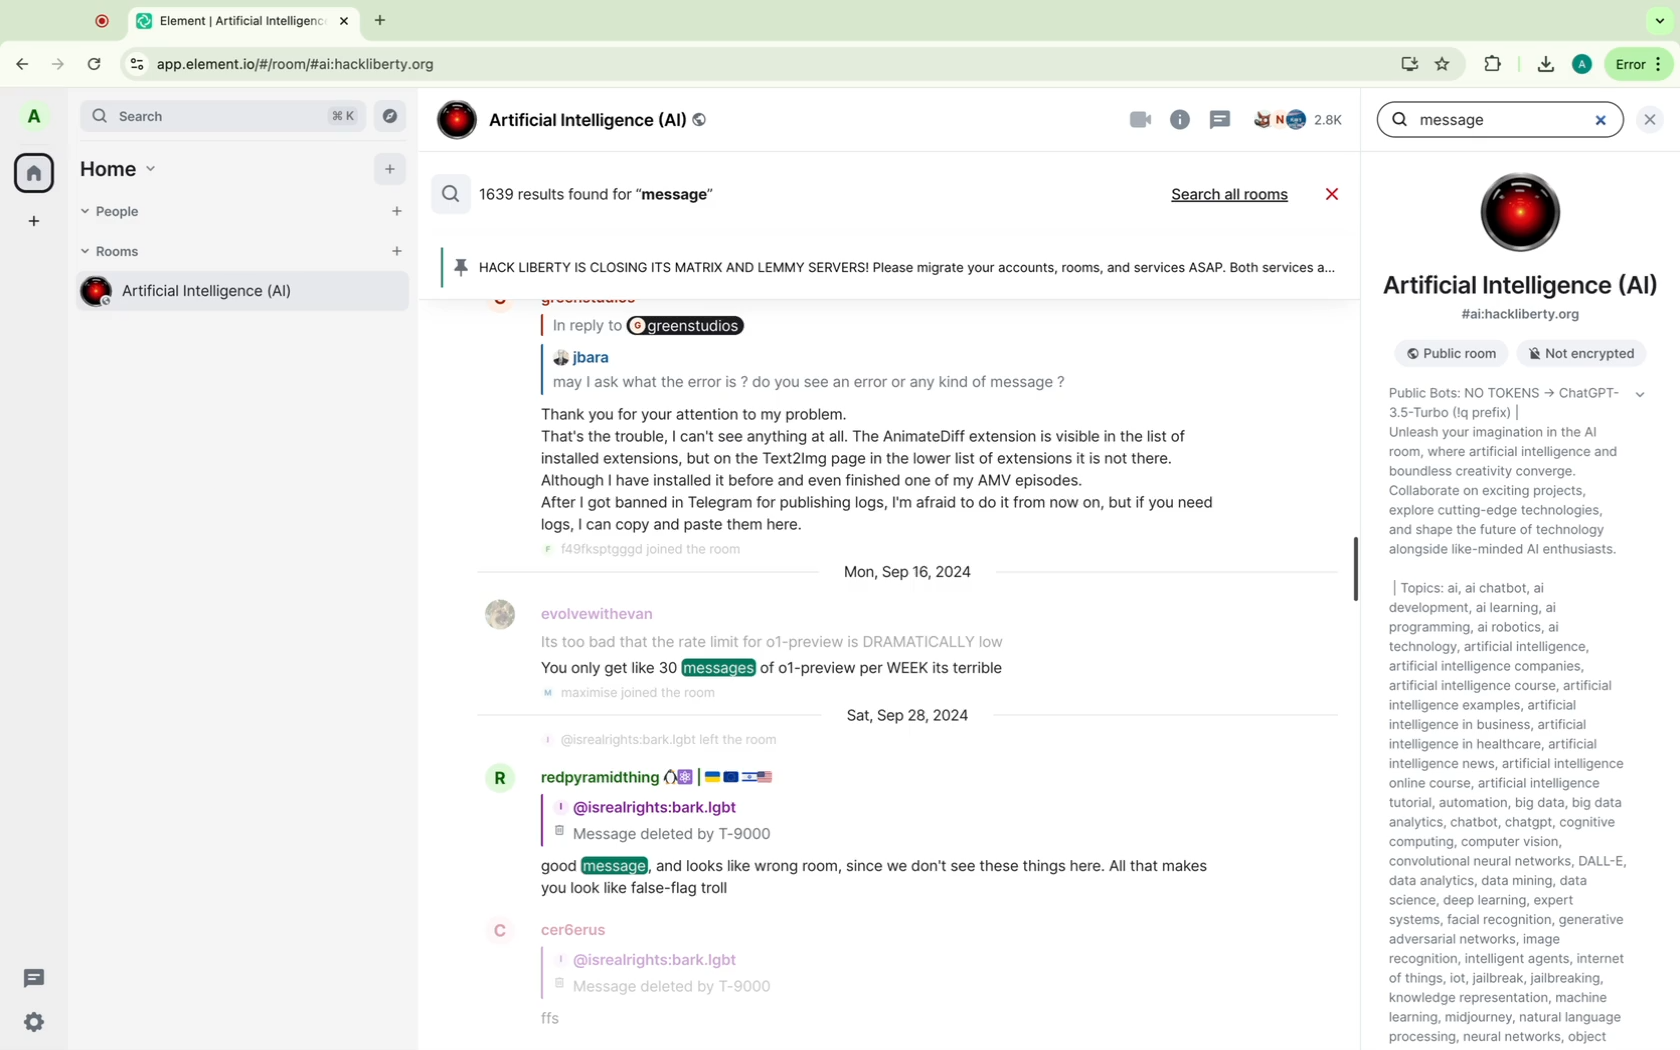 This screenshot has width=1680, height=1050. Describe the element at coordinates (1508, 476) in the screenshot. I see `description` at that location.